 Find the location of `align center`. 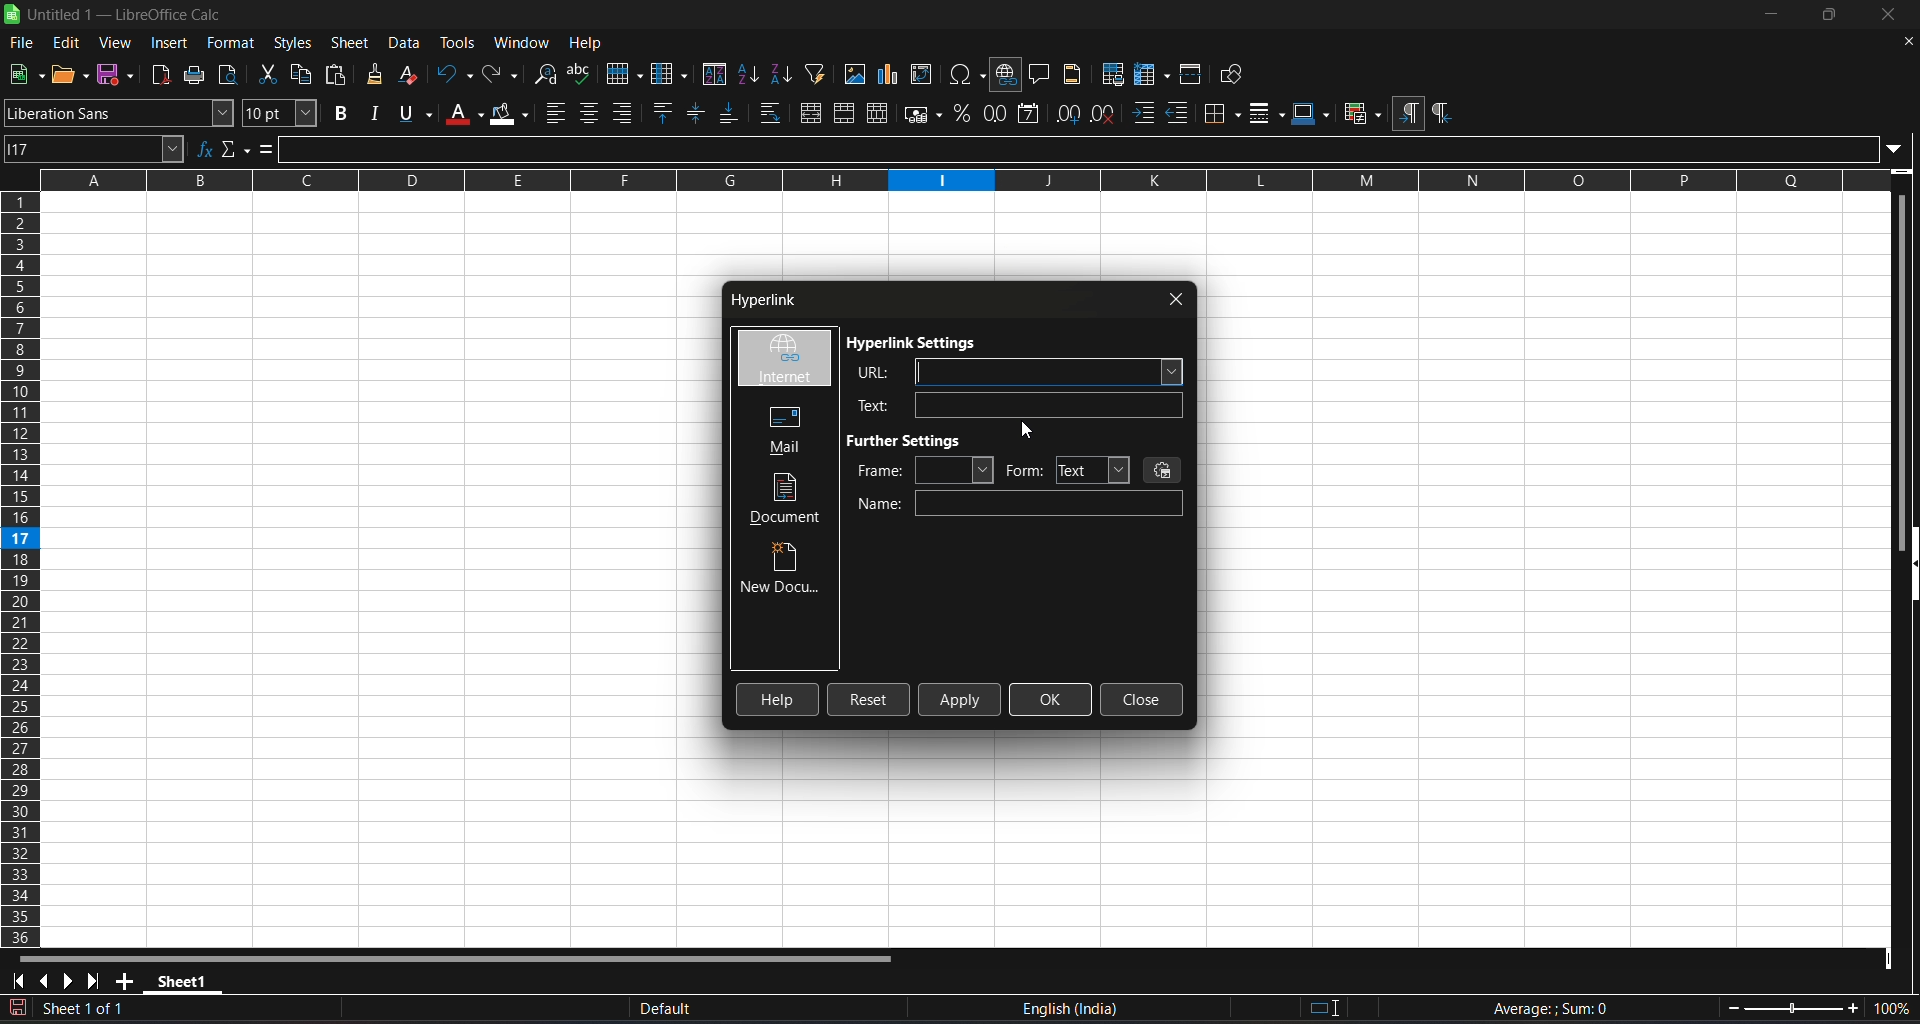

align center is located at coordinates (590, 113).